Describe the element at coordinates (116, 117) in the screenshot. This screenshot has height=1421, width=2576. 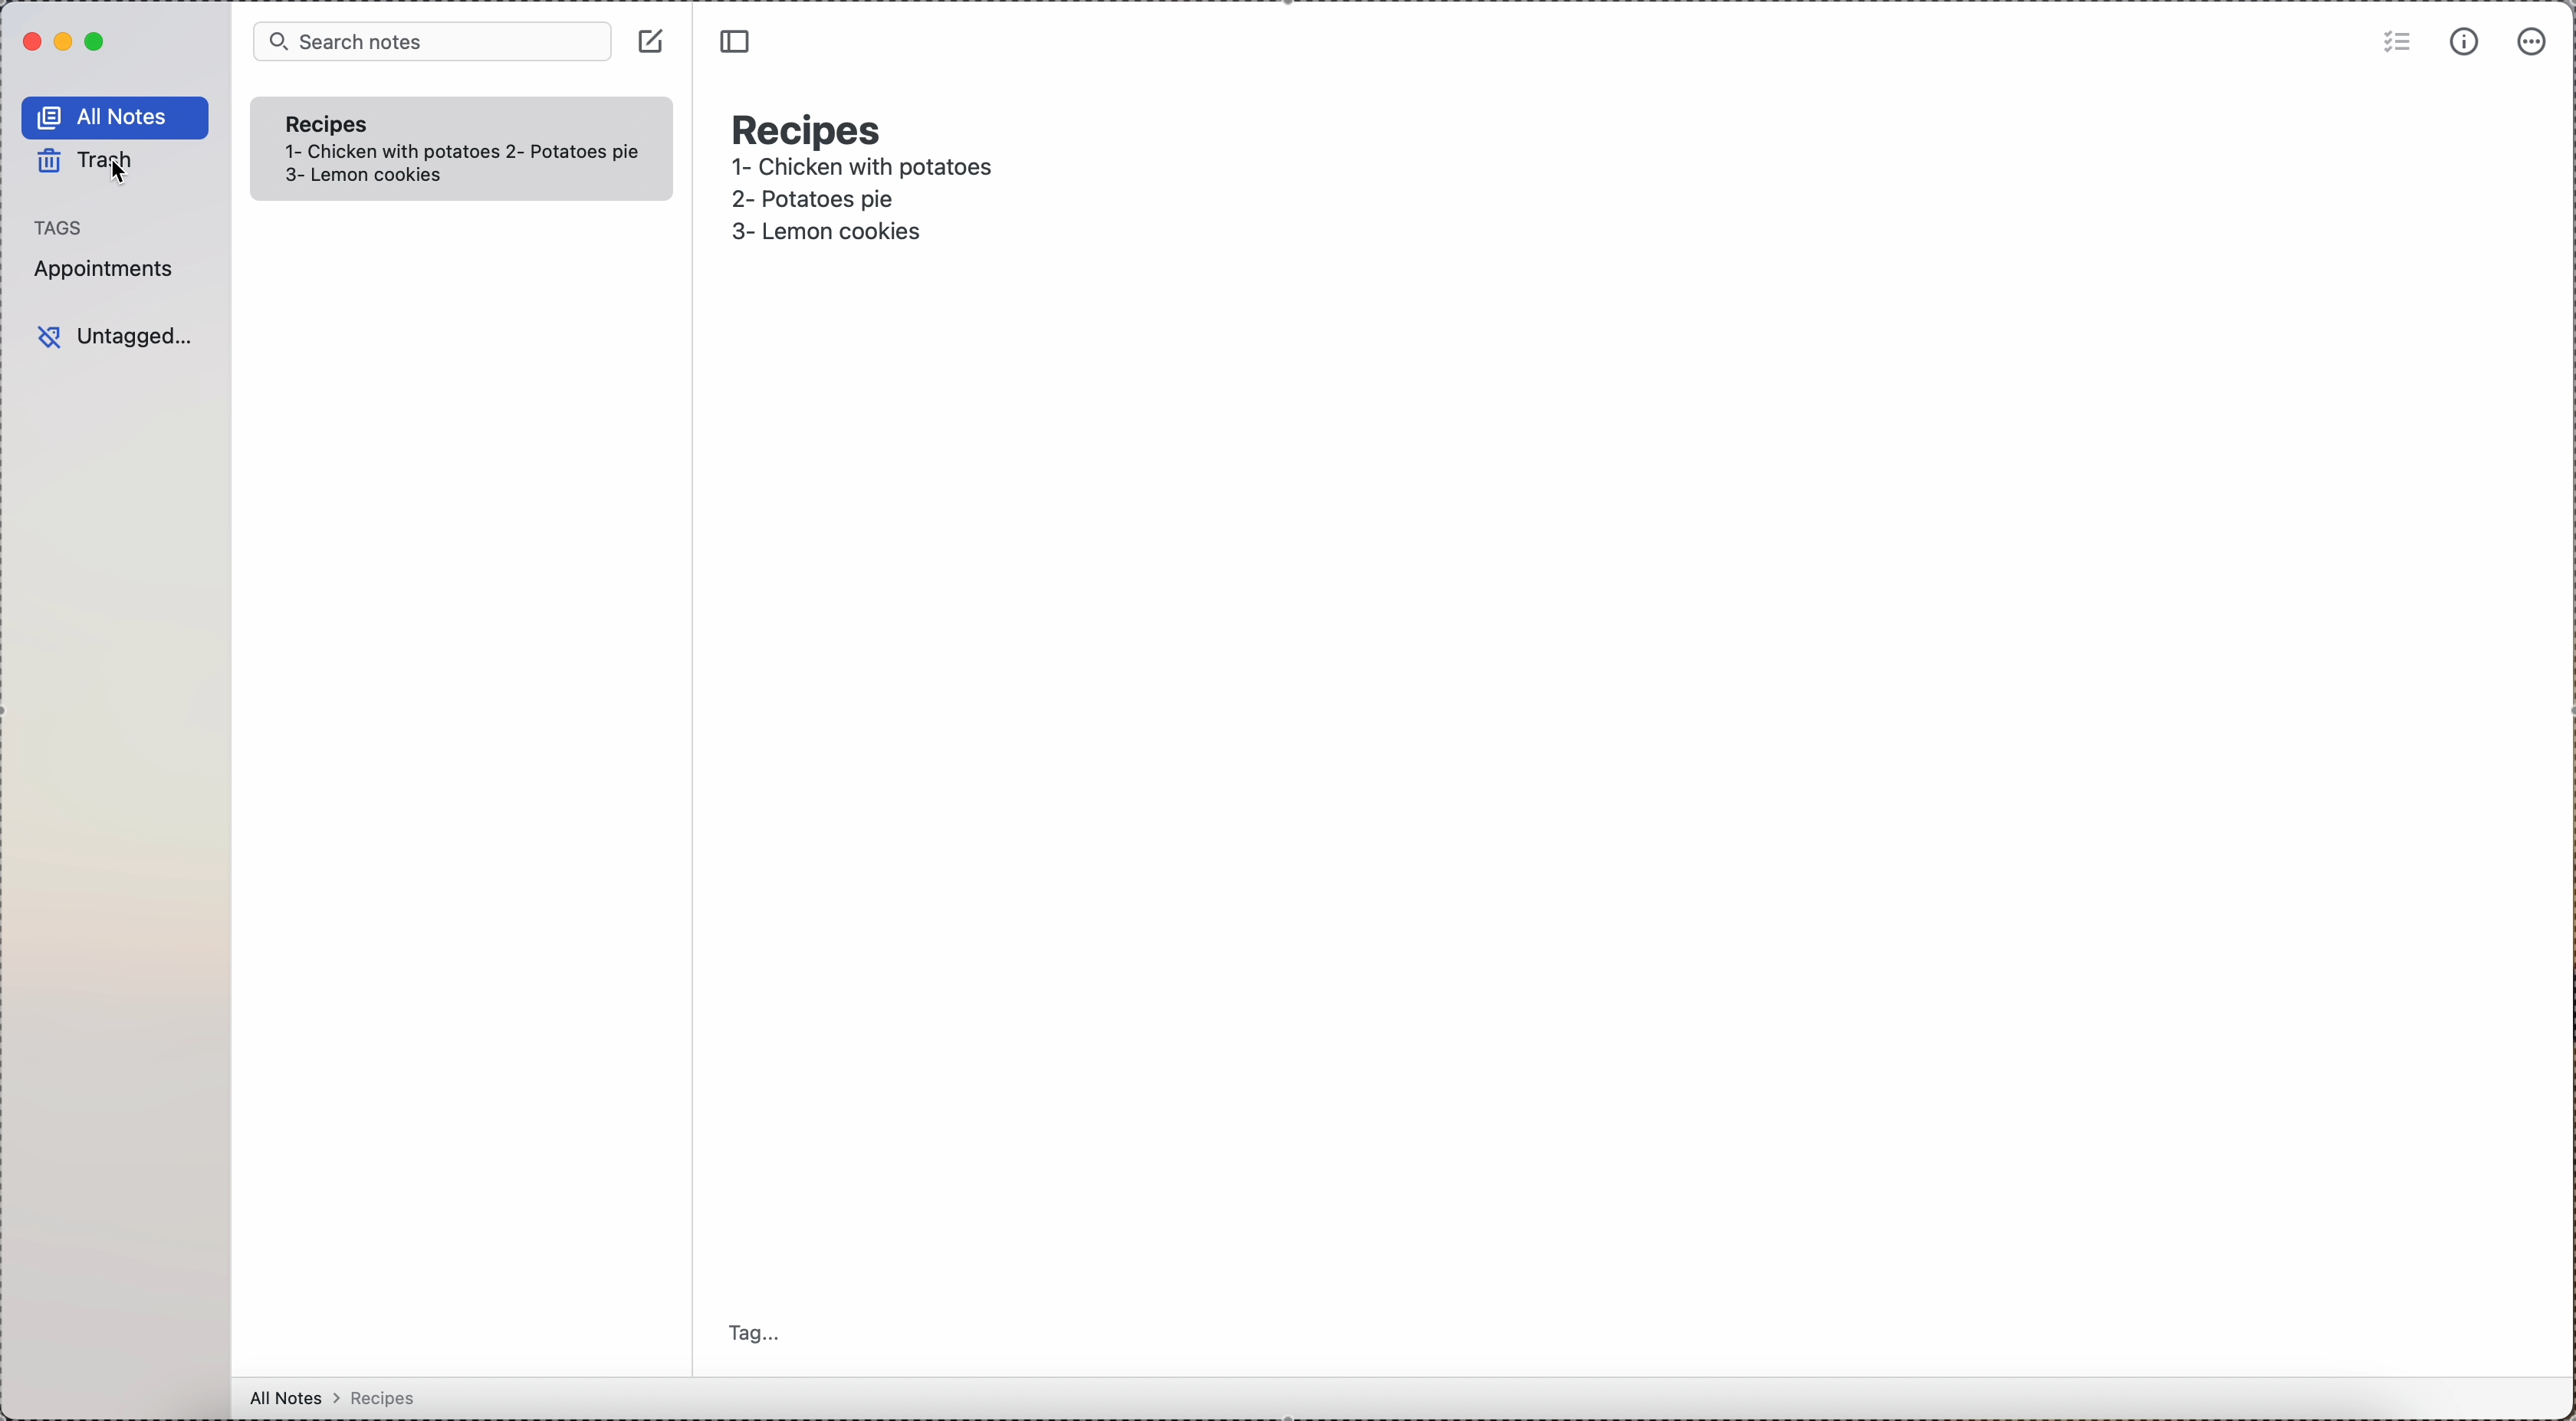
I see `all notes` at that location.